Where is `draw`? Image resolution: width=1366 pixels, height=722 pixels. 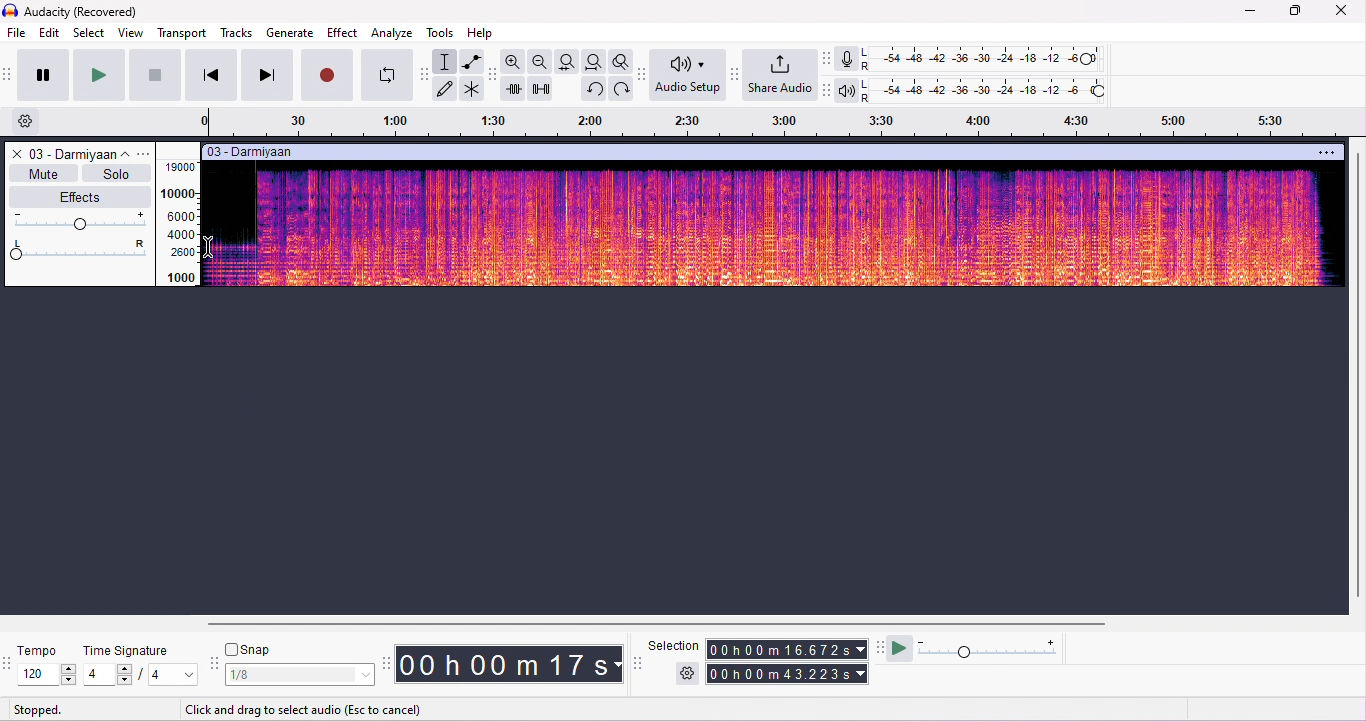
draw is located at coordinates (447, 88).